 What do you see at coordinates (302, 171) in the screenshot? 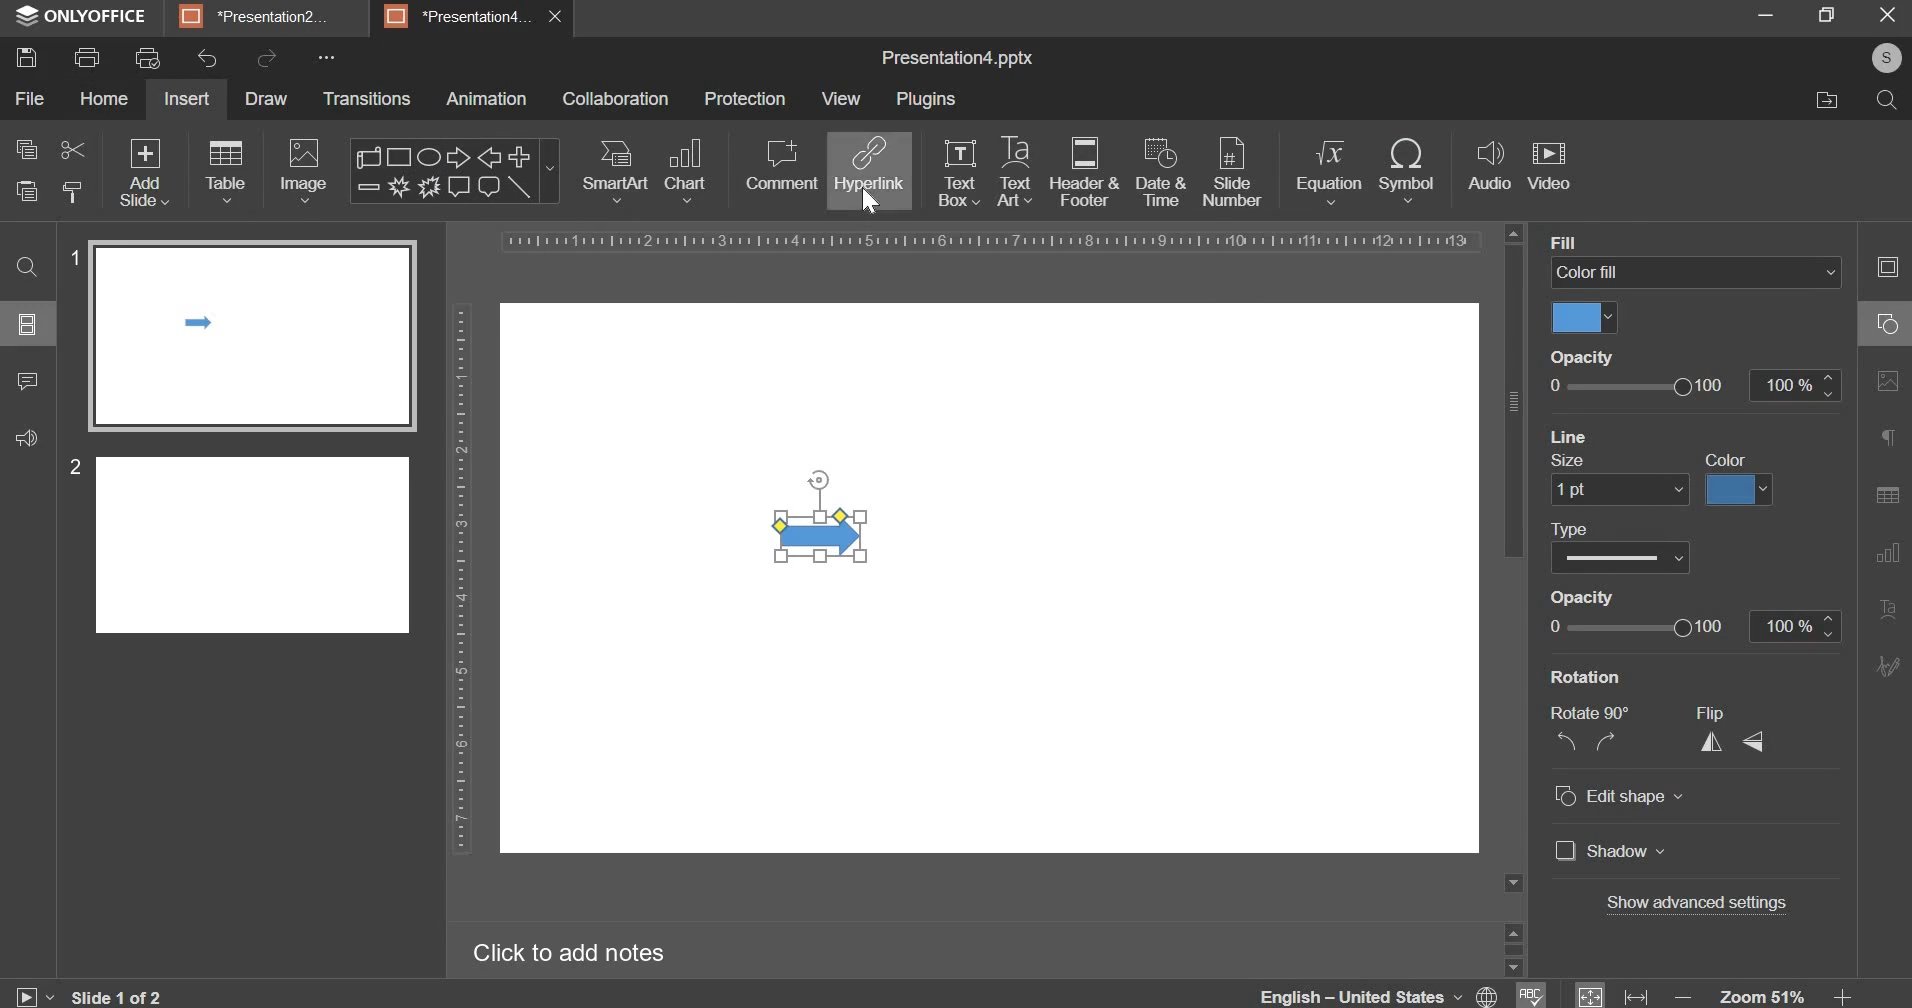
I see `image` at bounding box center [302, 171].